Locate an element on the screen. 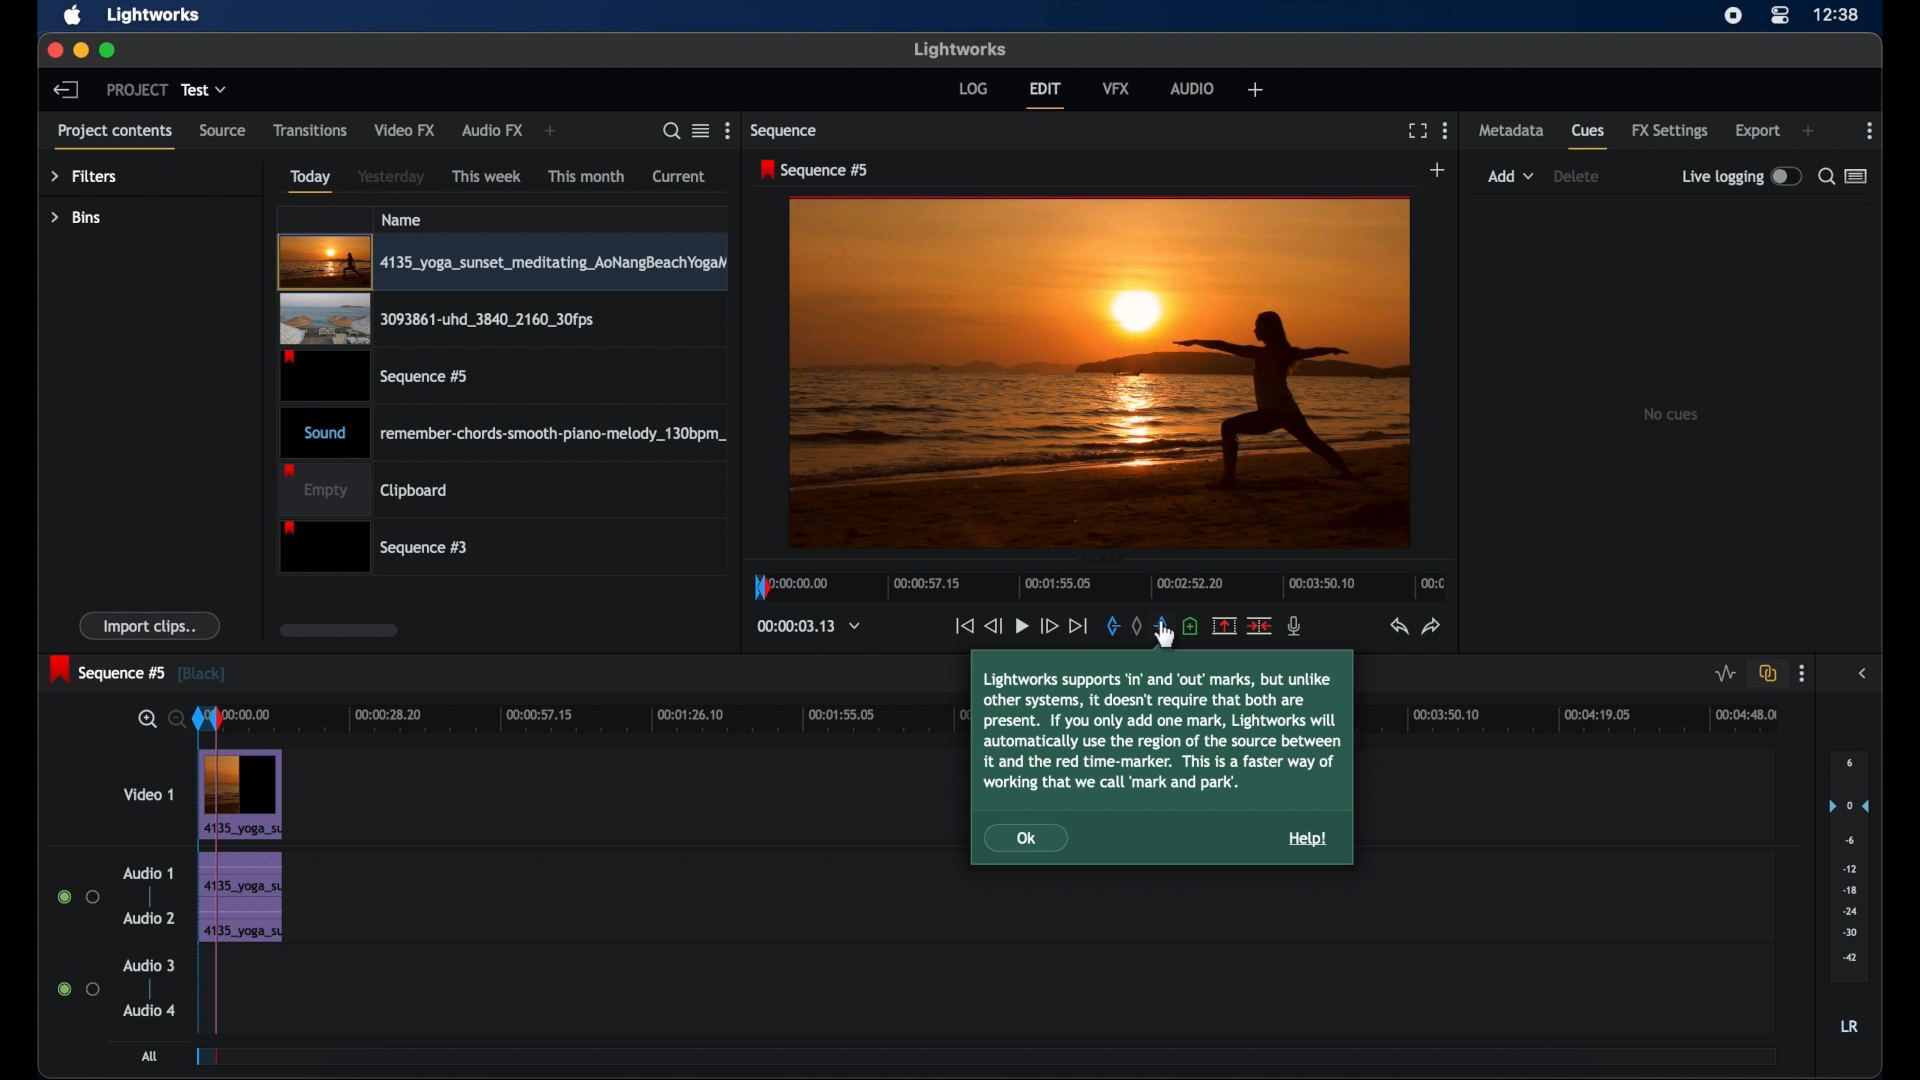 This screenshot has width=1920, height=1080. toggle audio level editing is located at coordinates (1726, 674).